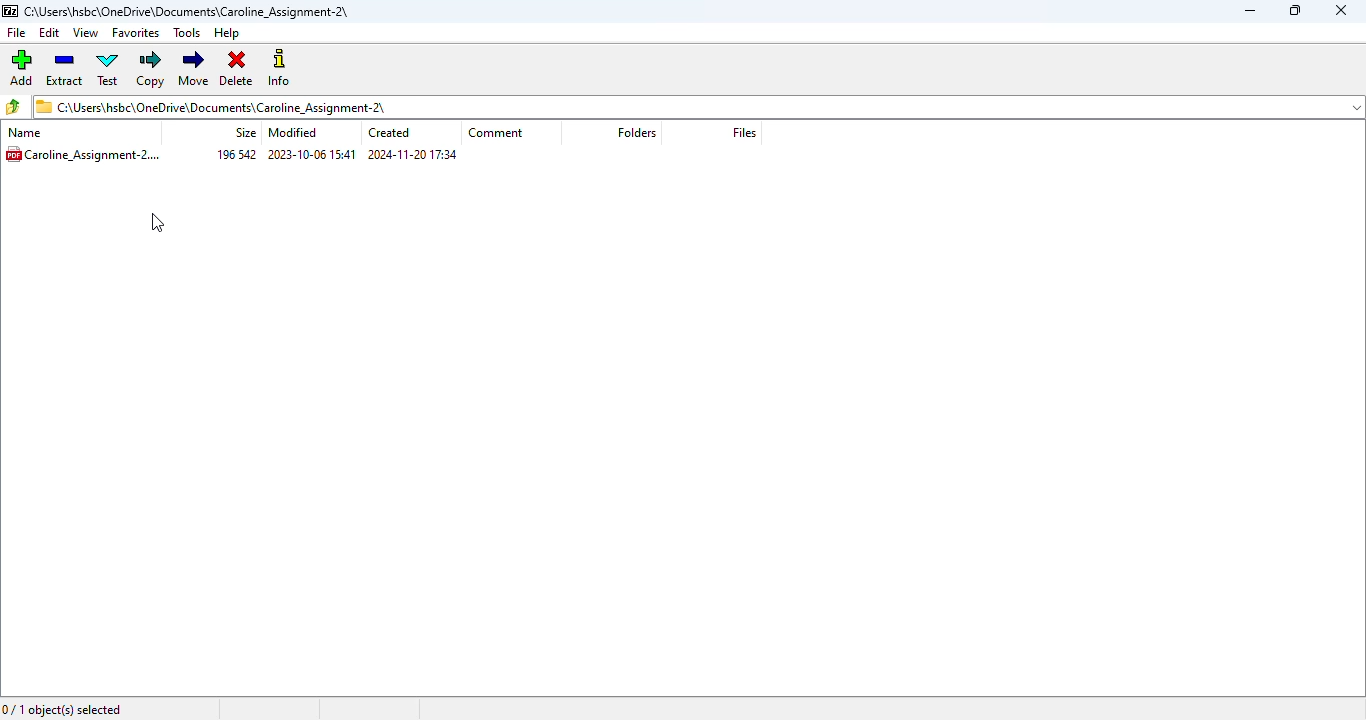  What do you see at coordinates (16, 33) in the screenshot?
I see `file` at bounding box center [16, 33].